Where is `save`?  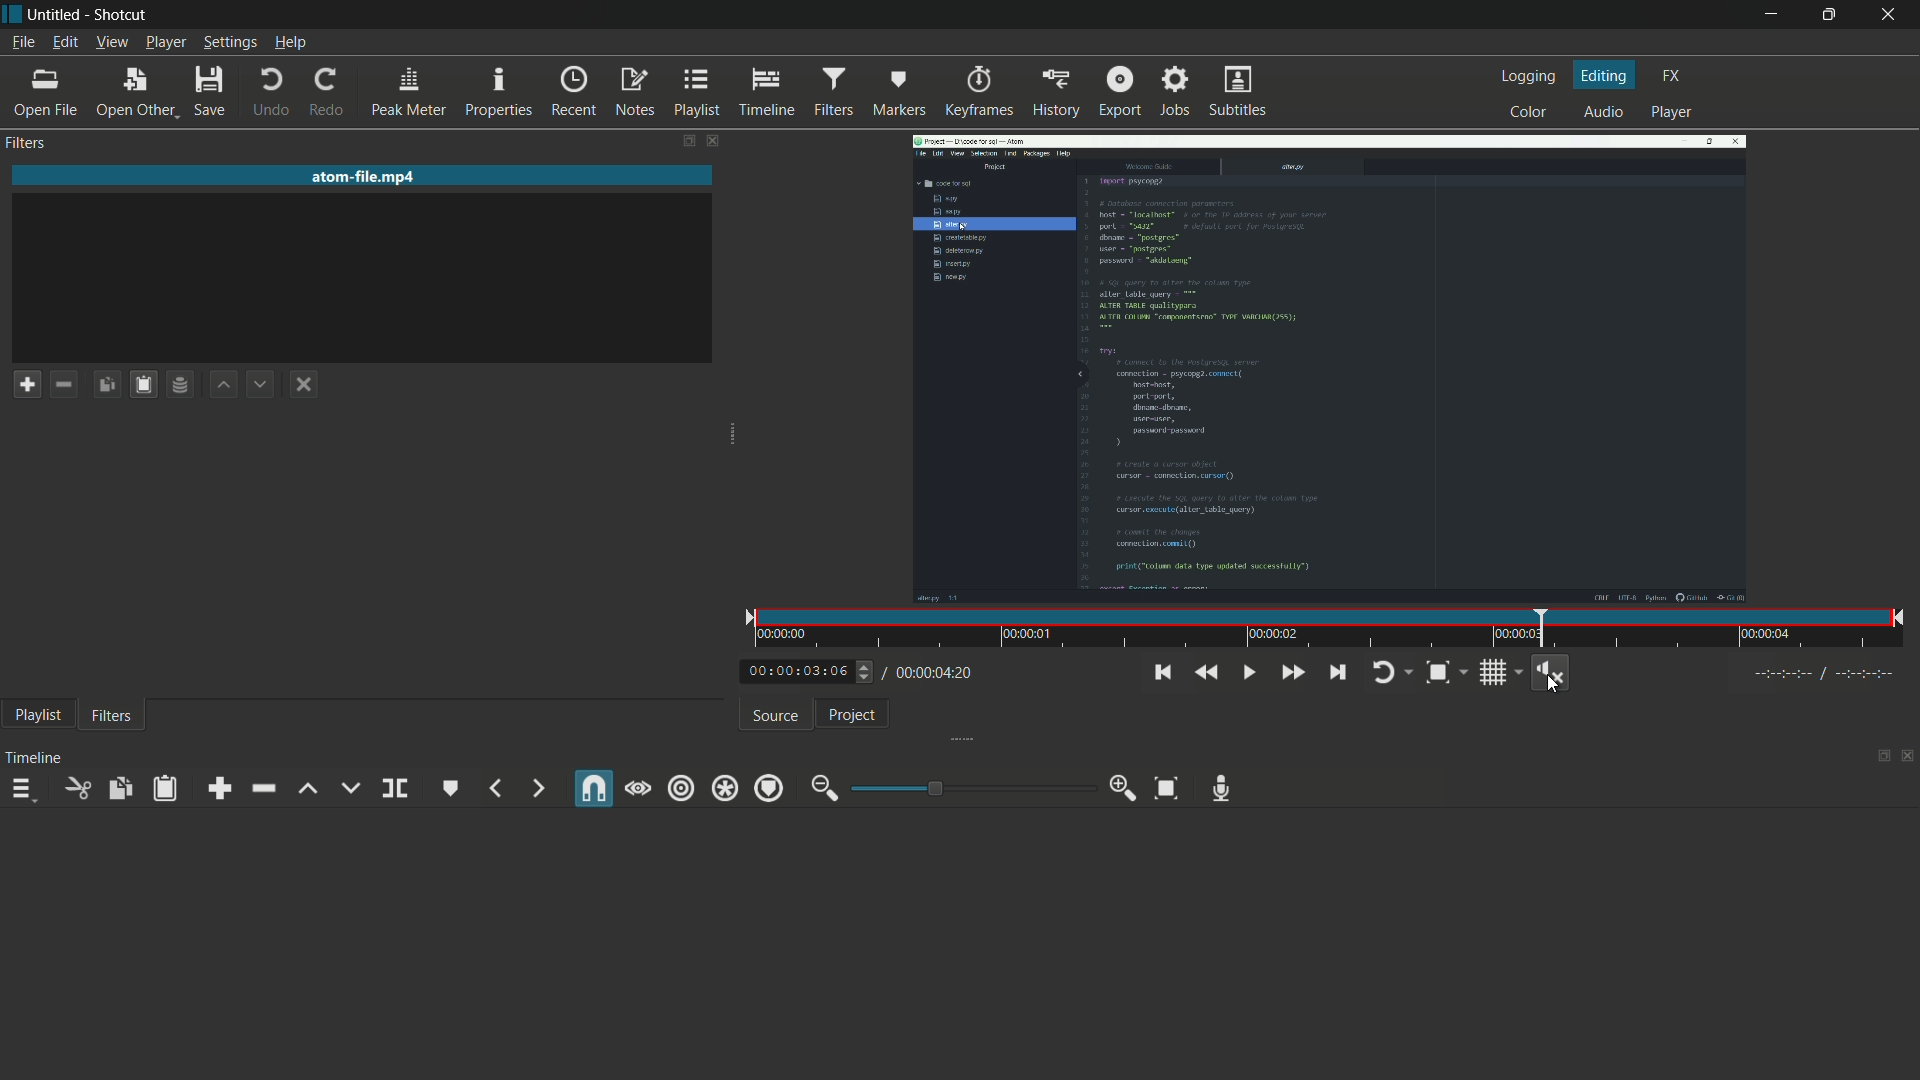 save is located at coordinates (208, 91).